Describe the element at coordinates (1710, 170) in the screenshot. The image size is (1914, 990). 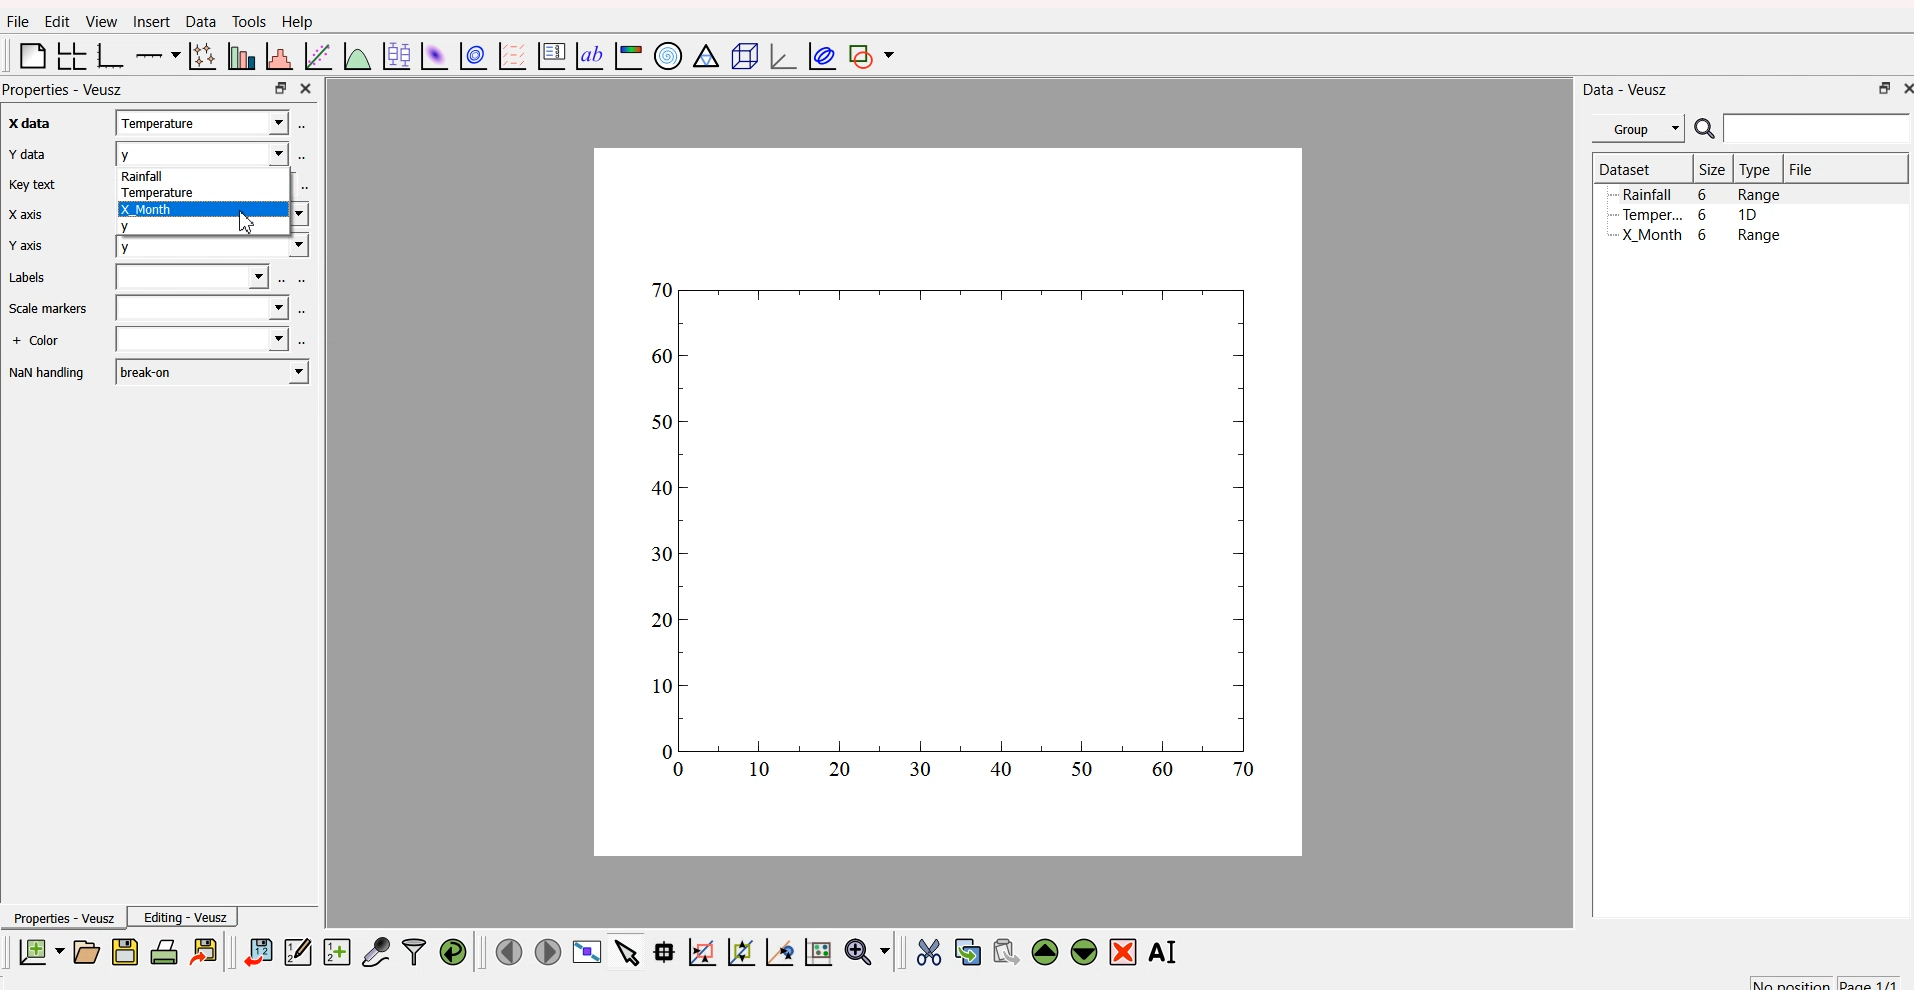
I see `| Size` at that location.